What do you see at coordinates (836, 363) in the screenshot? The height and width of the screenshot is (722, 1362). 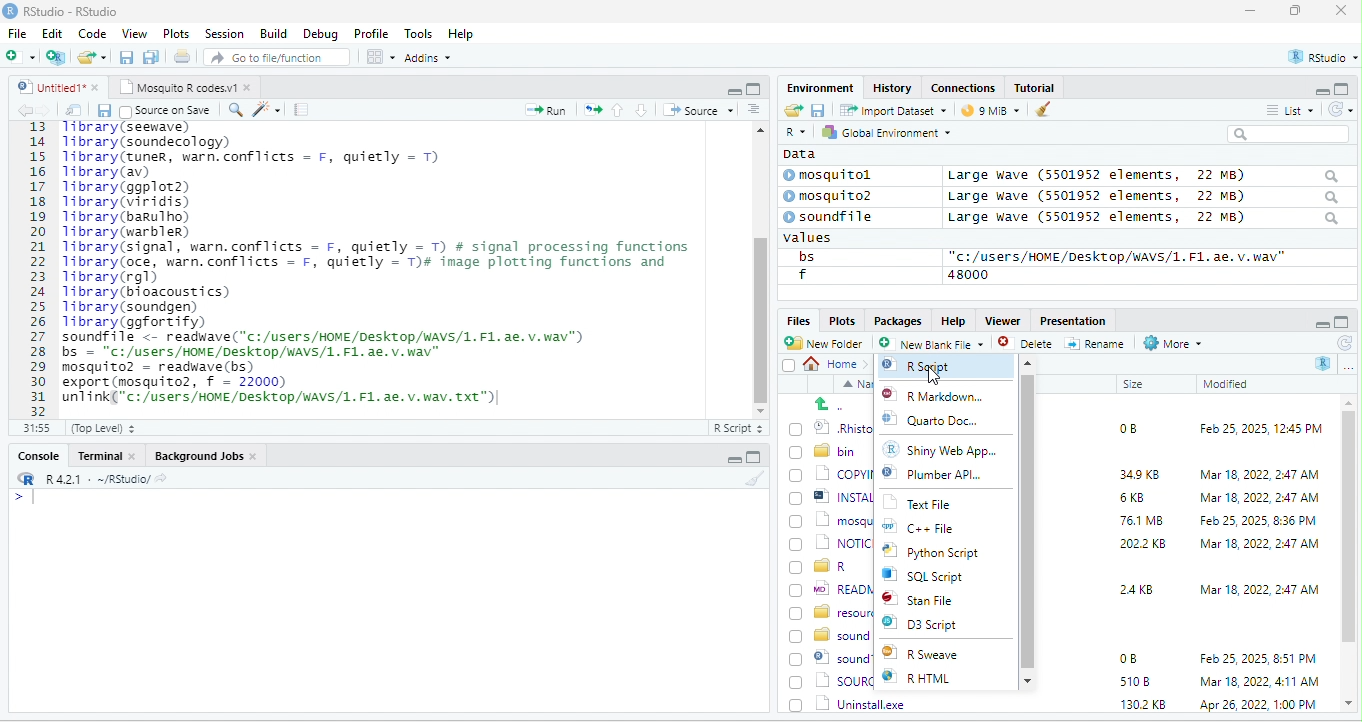 I see ` Home` at bounding box center [836, 363].